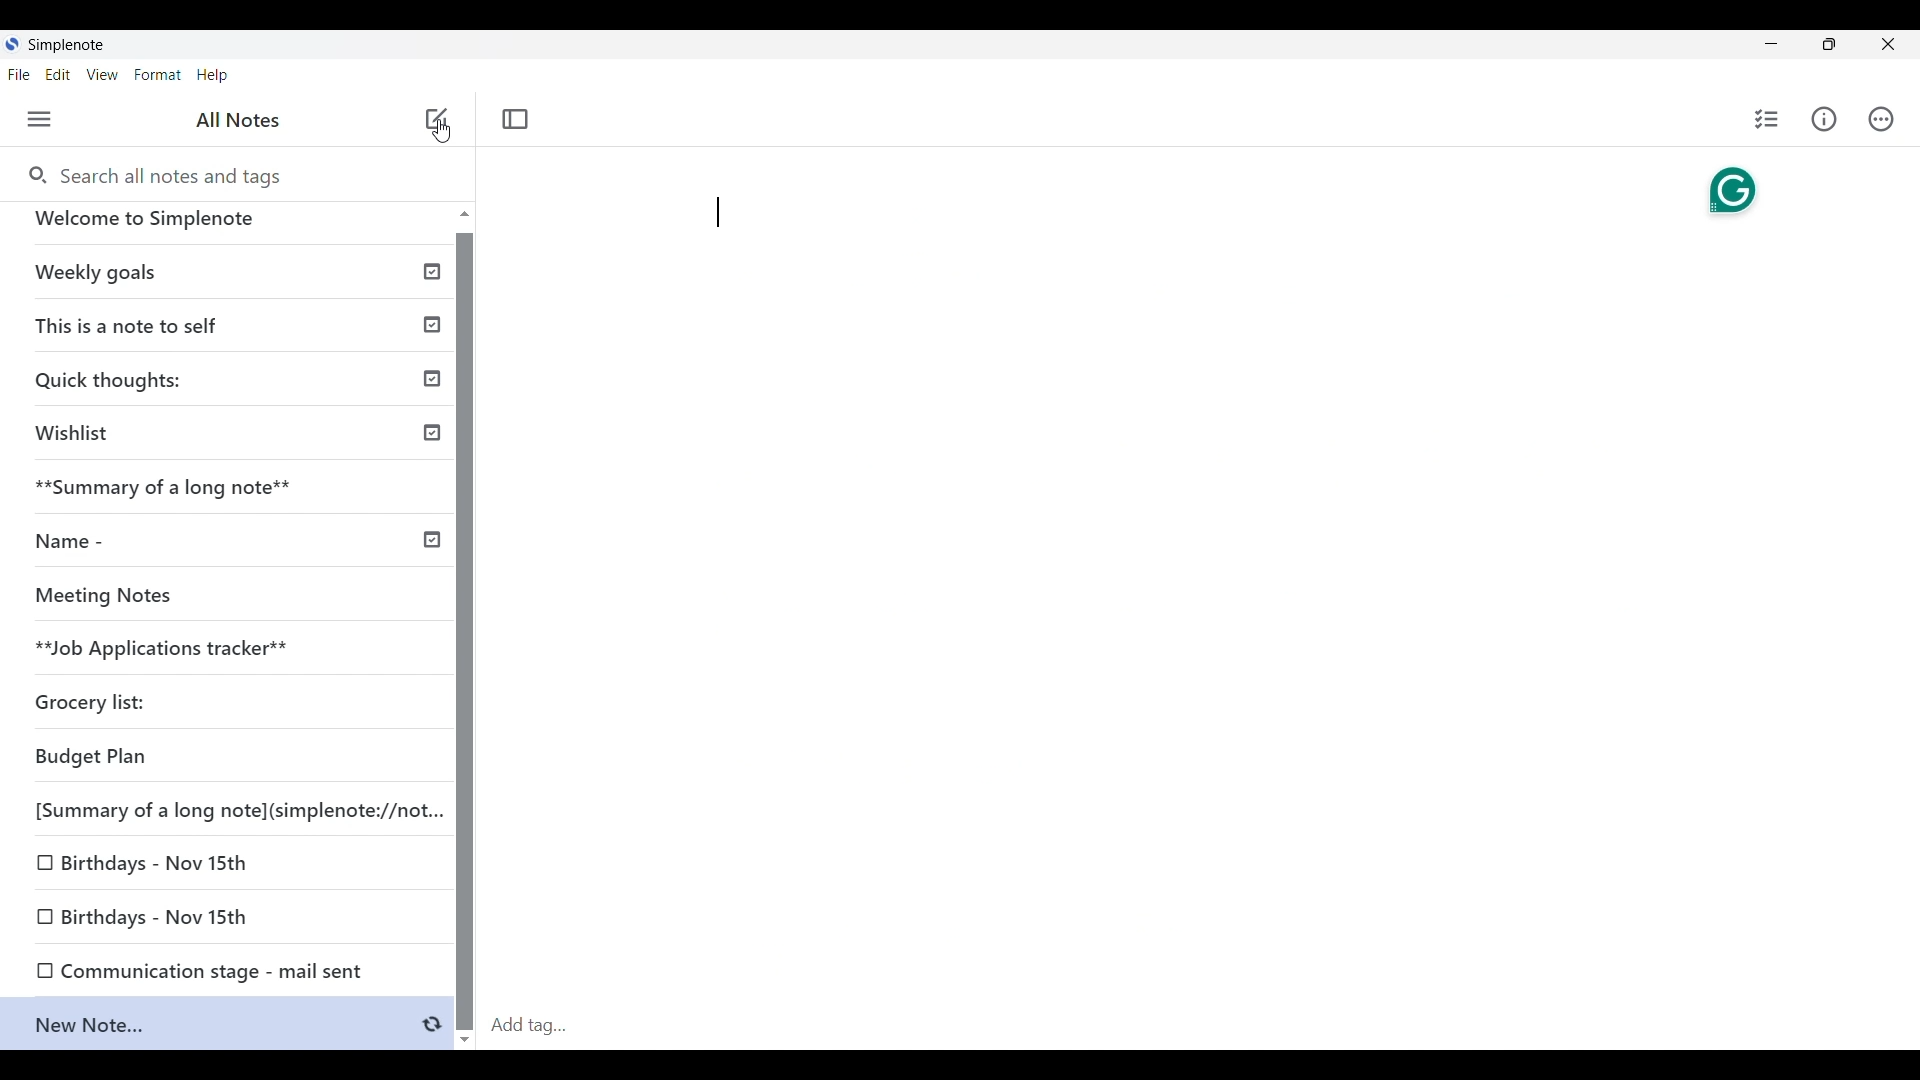 The width and height of the screenshot is (1920, 1080). What do you see at coordinates (1766, 119) in the screenshot?
I see `Insert cheklist` at bounding box center [1766, 119].